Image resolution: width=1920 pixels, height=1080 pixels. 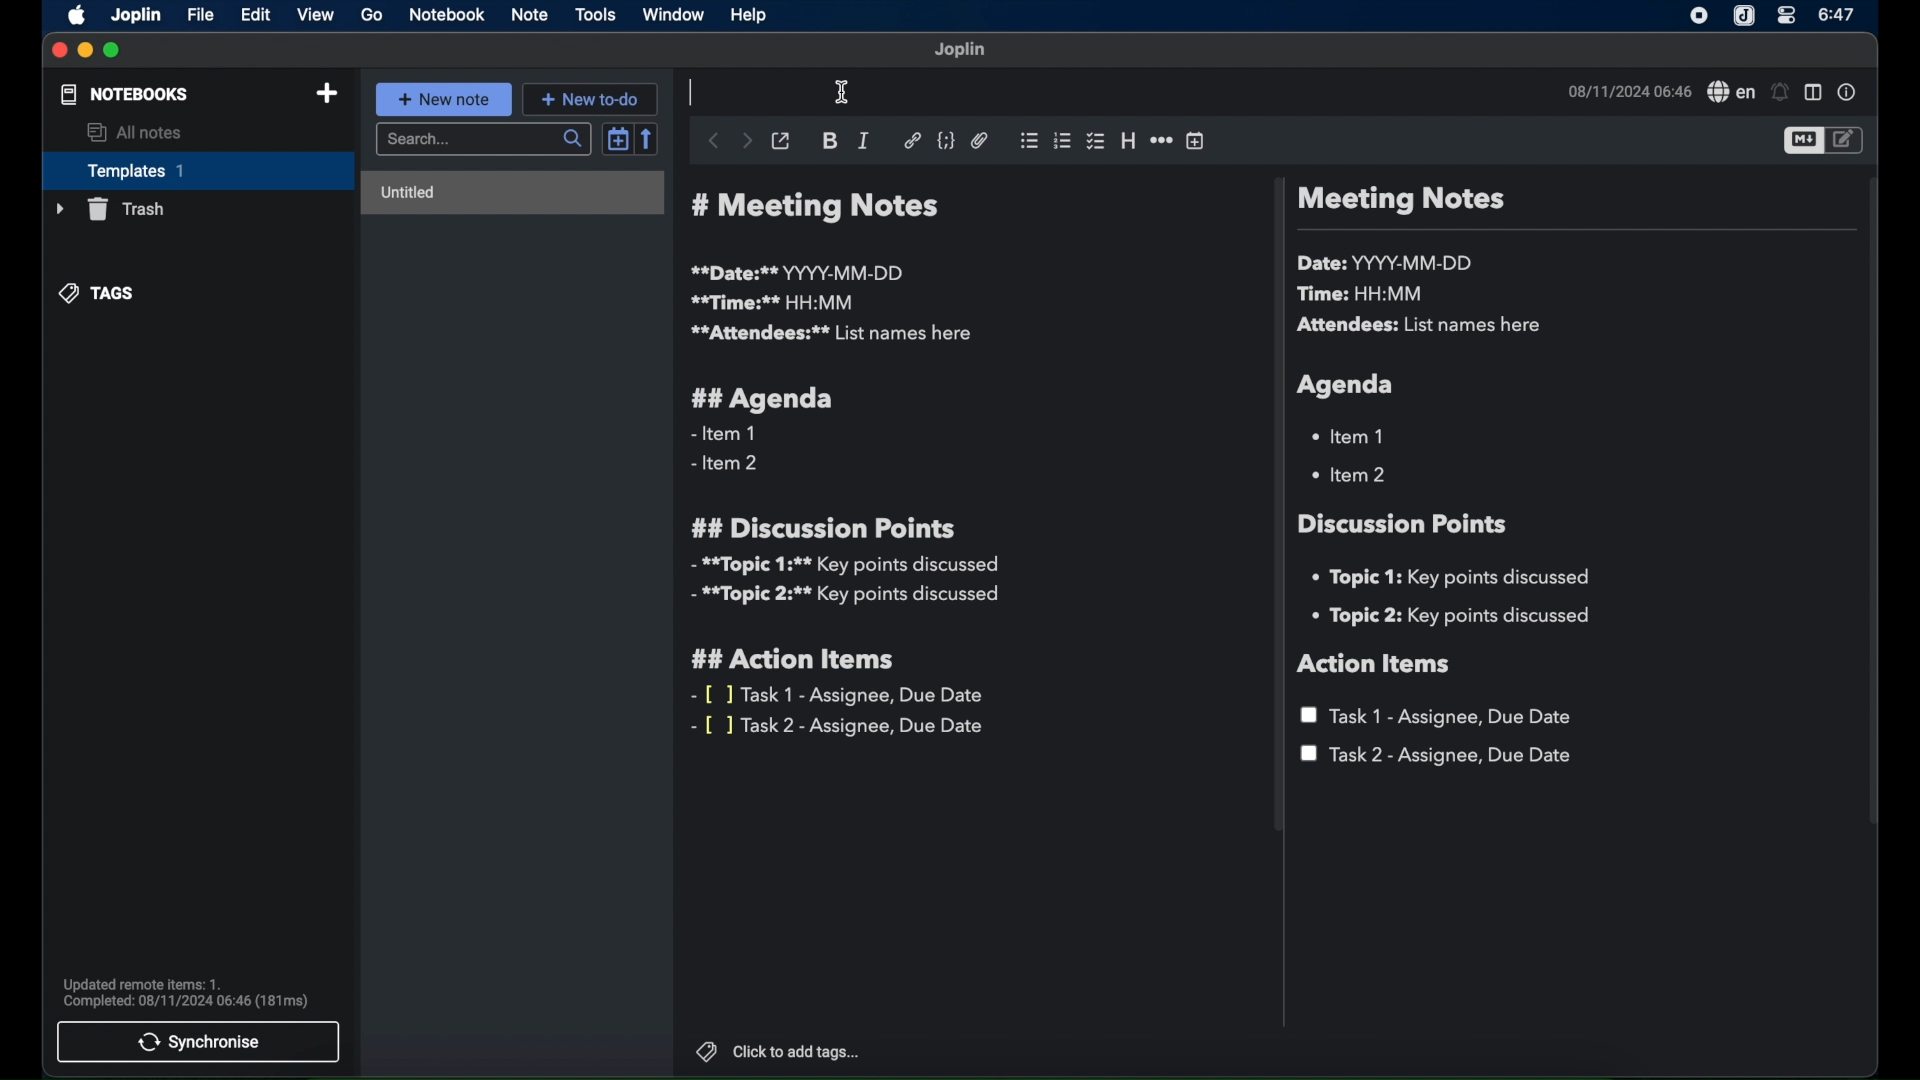 What do you see at coordinates (1062, 141) in the screenshot?
I see `numbered list` at bounding box center [1062, 141].